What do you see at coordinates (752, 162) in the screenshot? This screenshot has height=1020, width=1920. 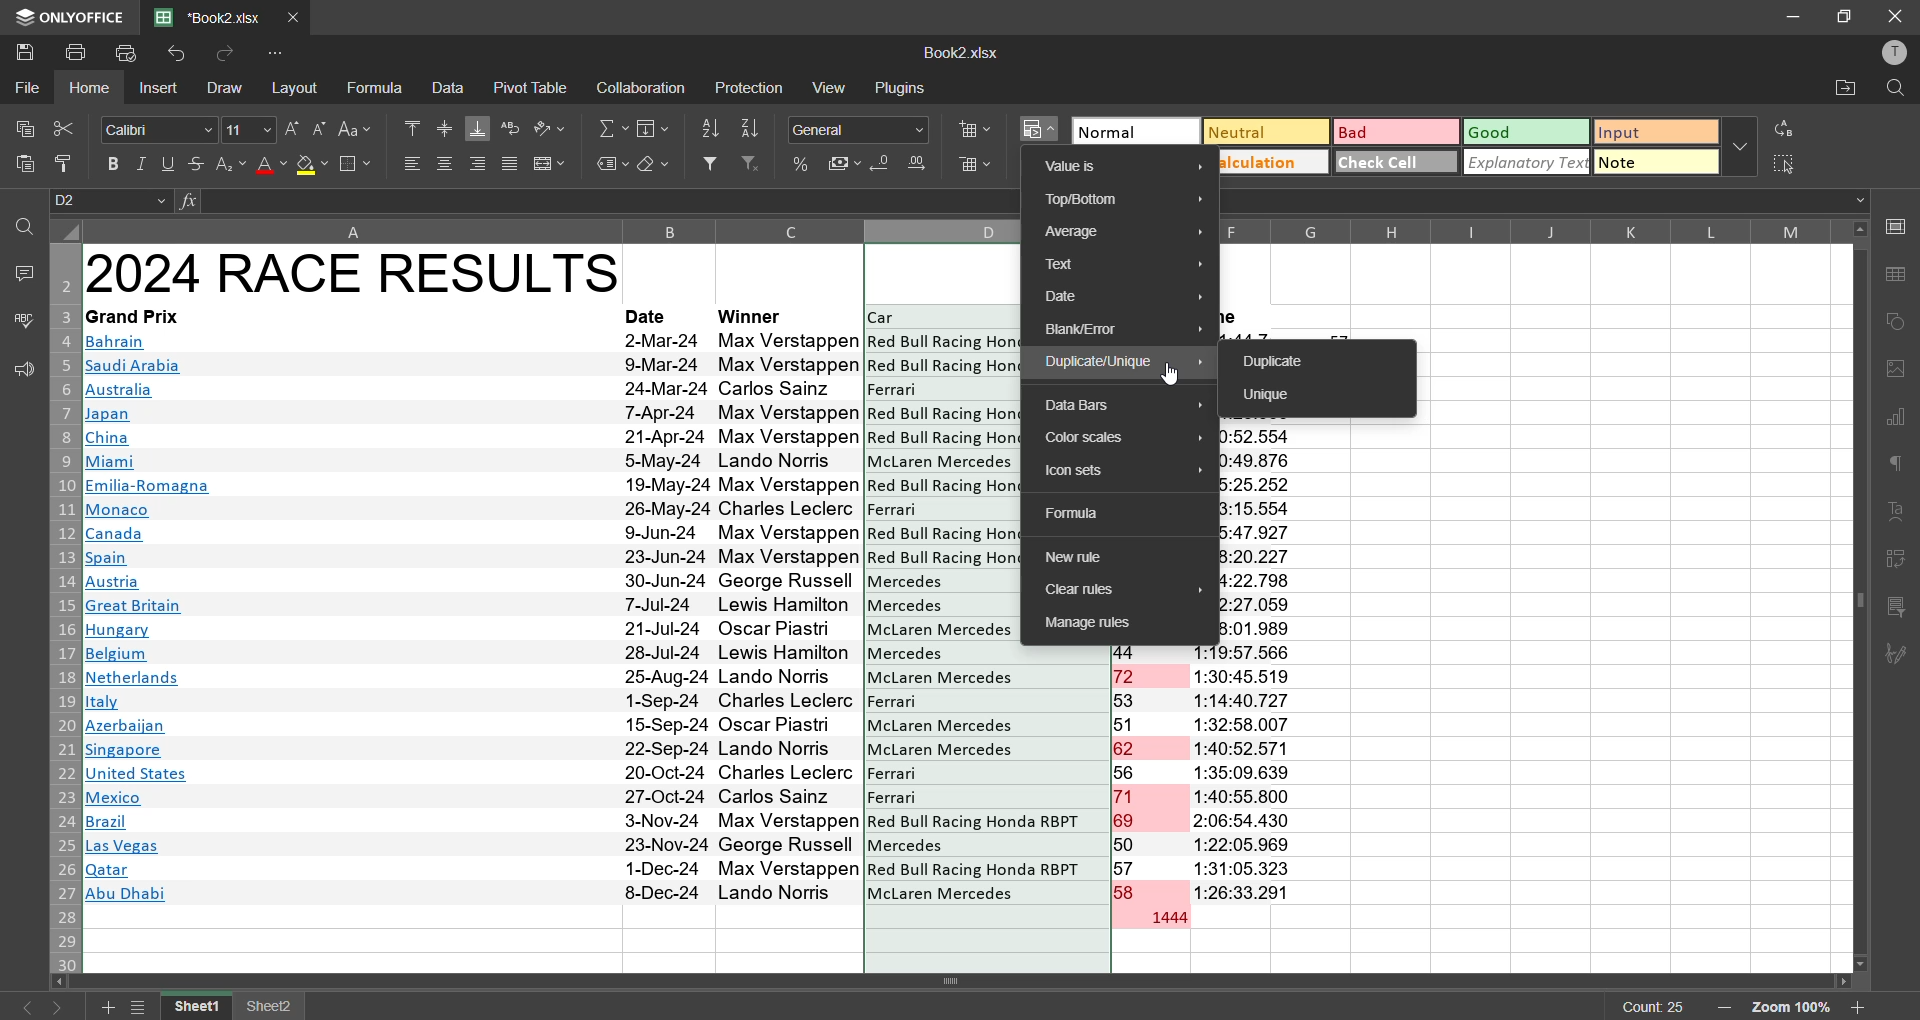 I see `clear filter` at bounding box center [752, 162].